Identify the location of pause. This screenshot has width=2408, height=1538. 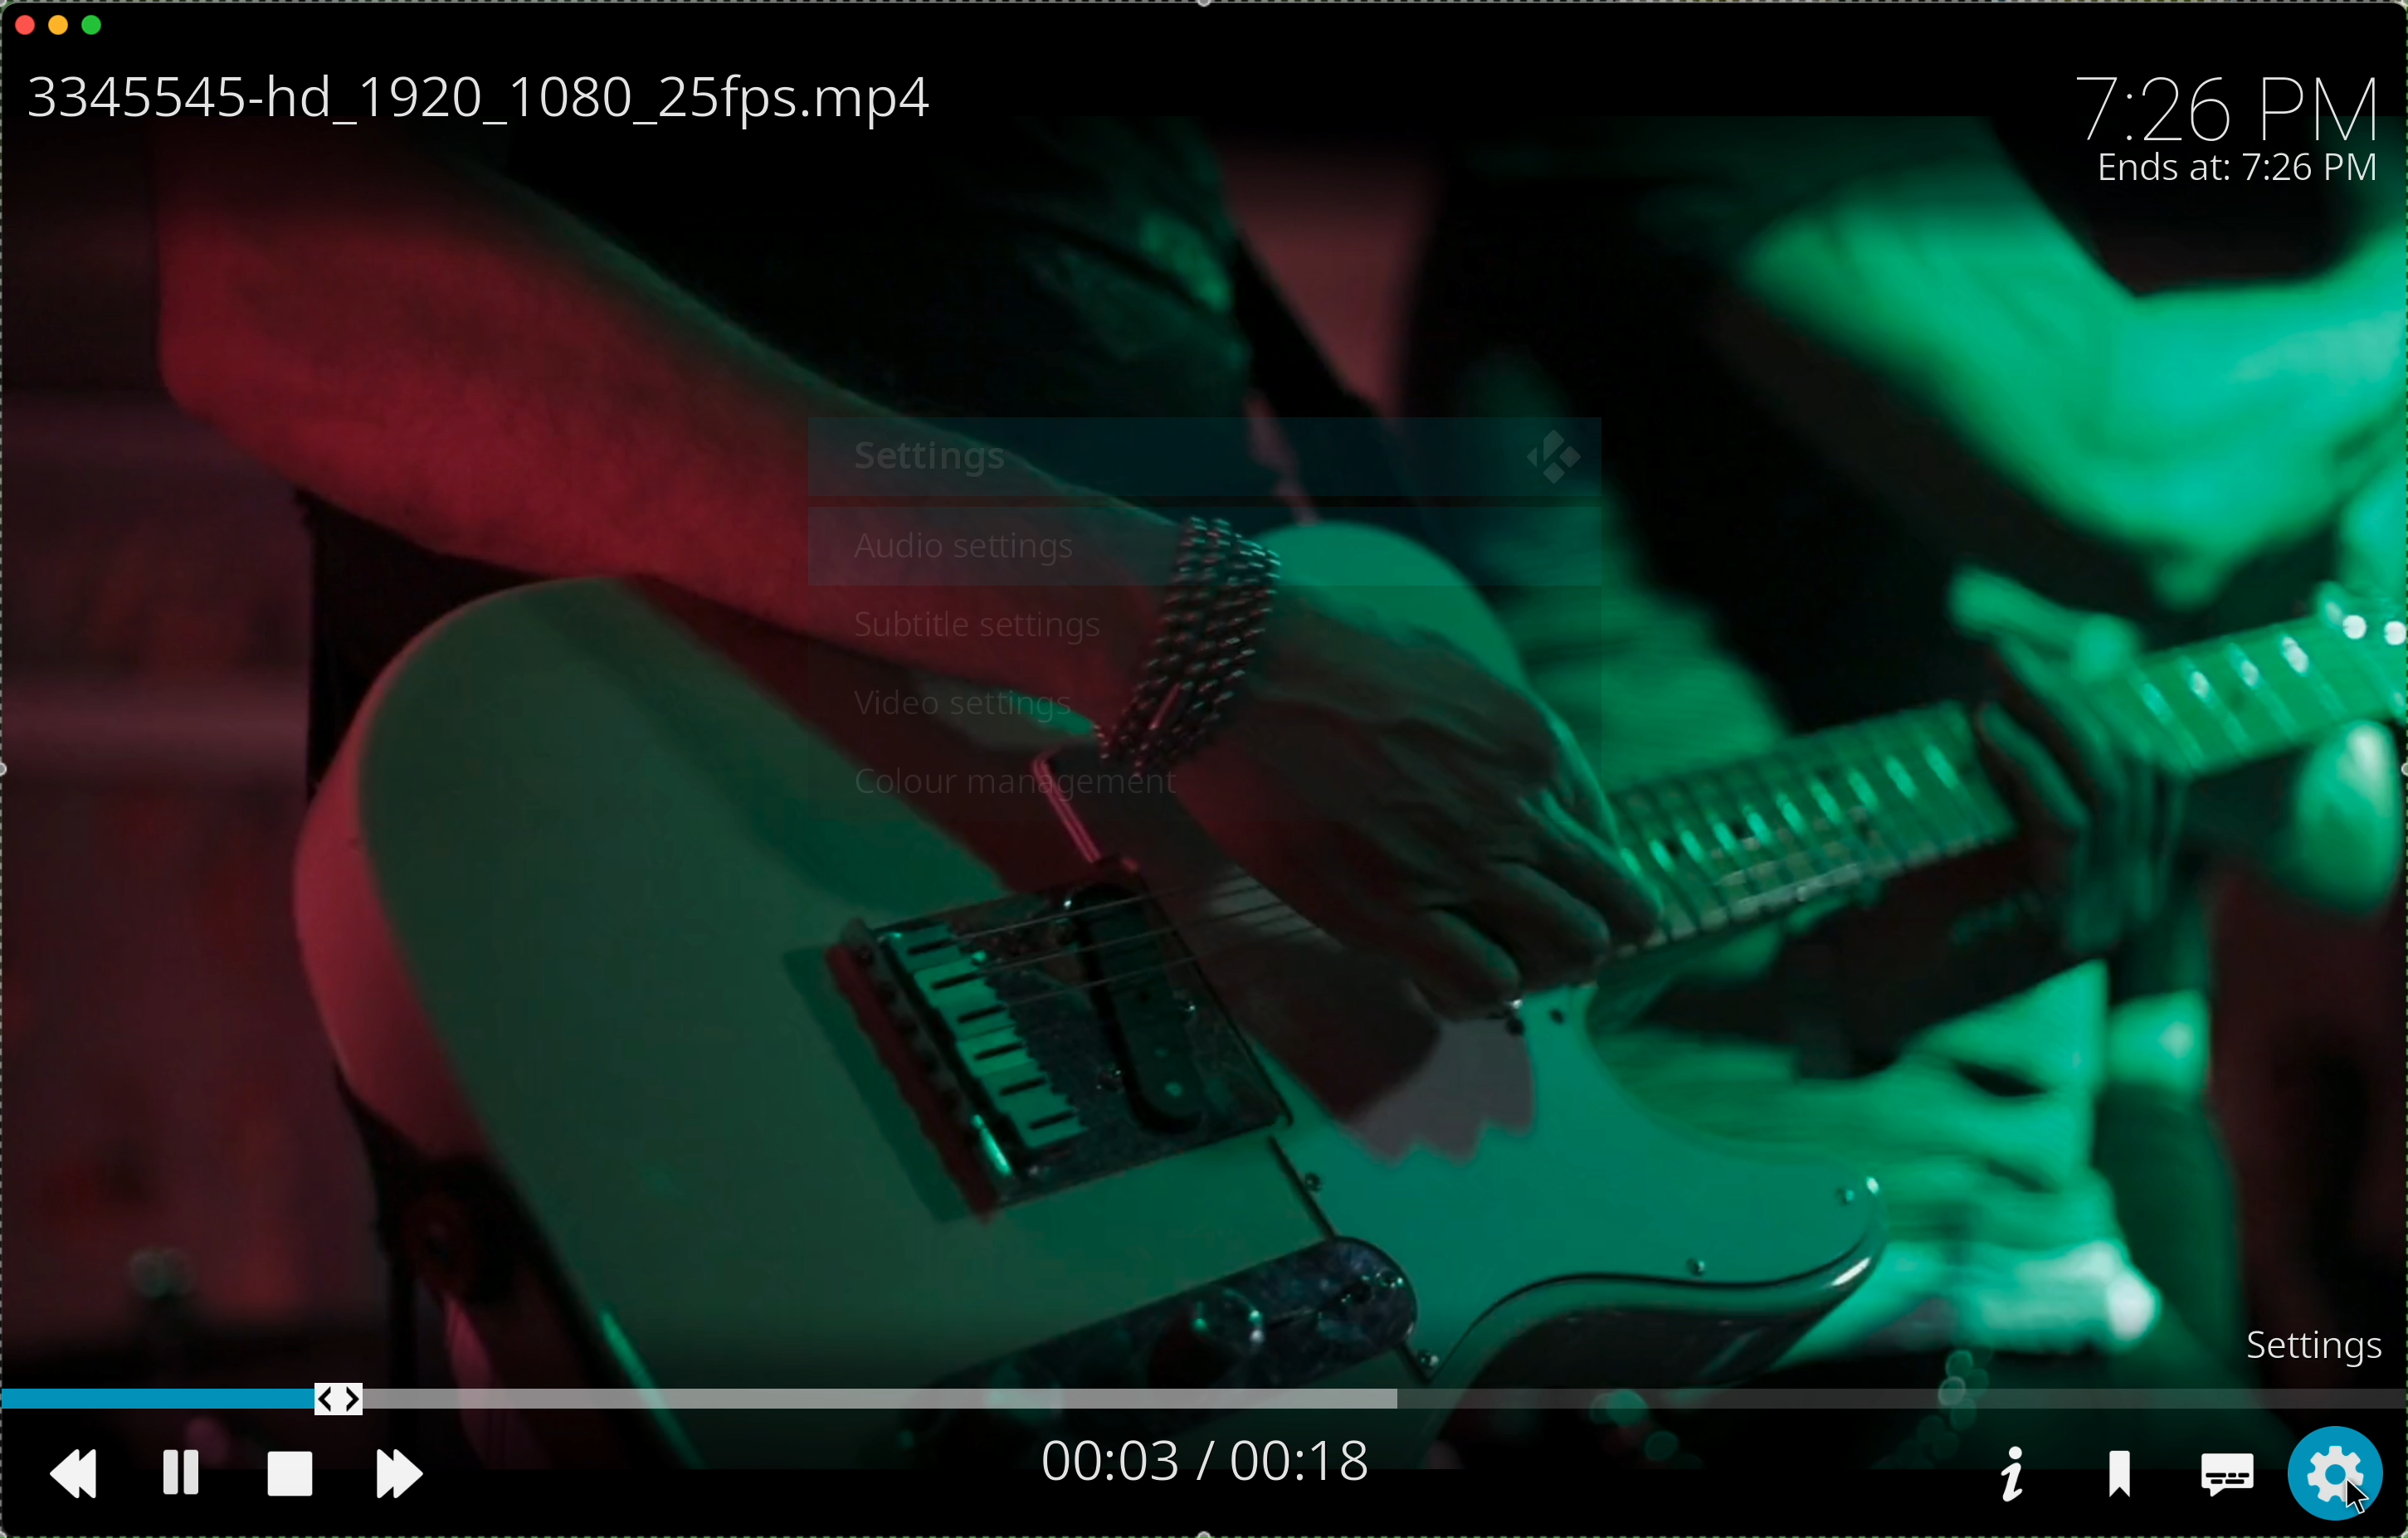
(179, 1469).